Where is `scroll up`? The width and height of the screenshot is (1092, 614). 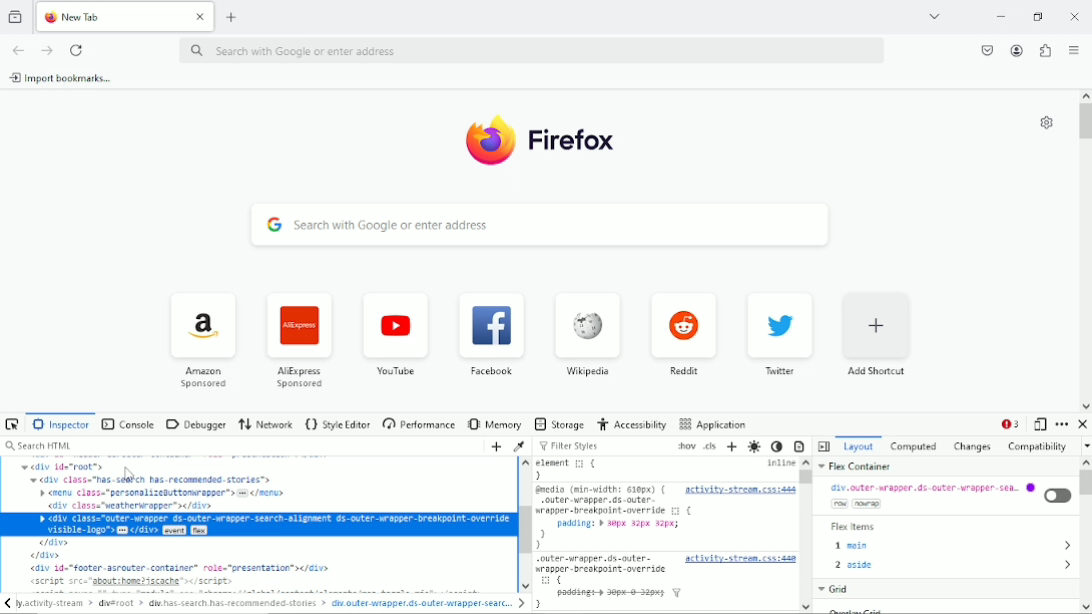 scroll up is located at coordinates (1084, 95).